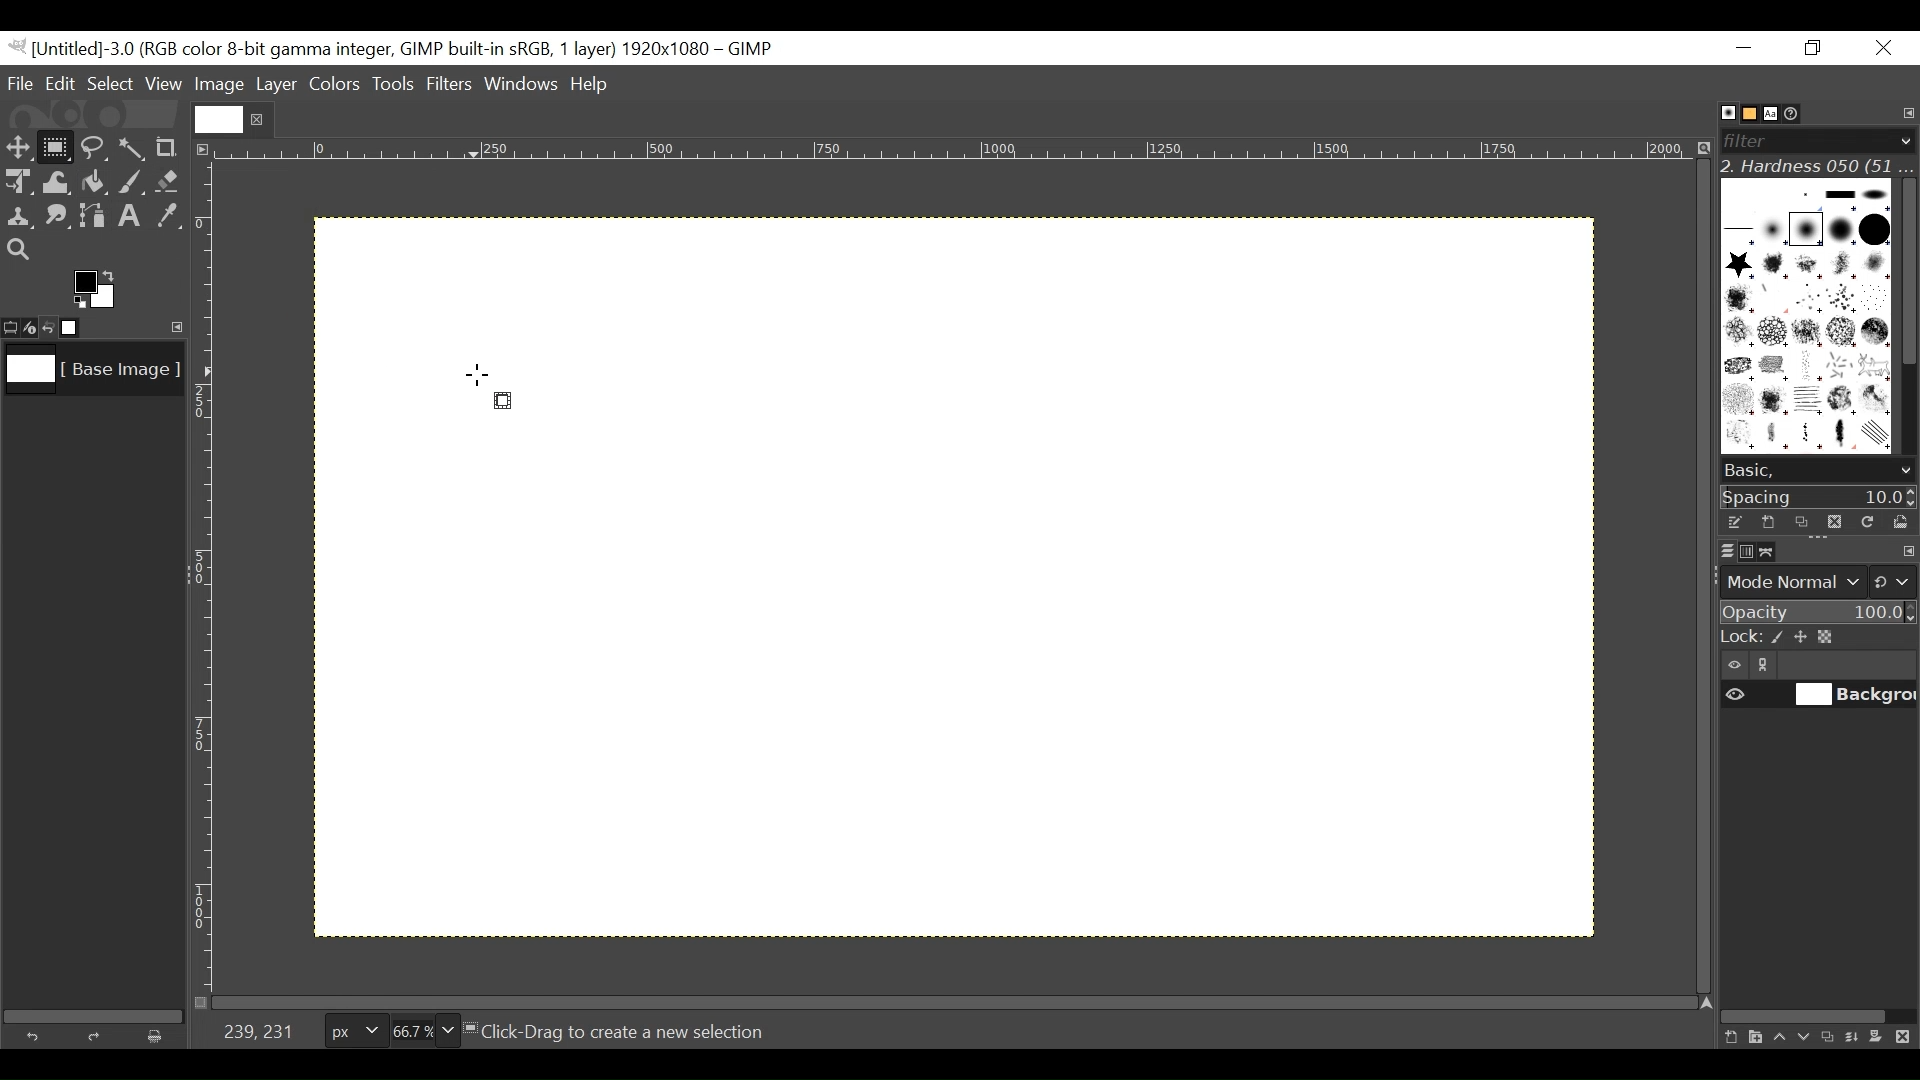 The width and height of the screenshot is (1920, 1080). I want to click on Paths, so click(1772, 552).